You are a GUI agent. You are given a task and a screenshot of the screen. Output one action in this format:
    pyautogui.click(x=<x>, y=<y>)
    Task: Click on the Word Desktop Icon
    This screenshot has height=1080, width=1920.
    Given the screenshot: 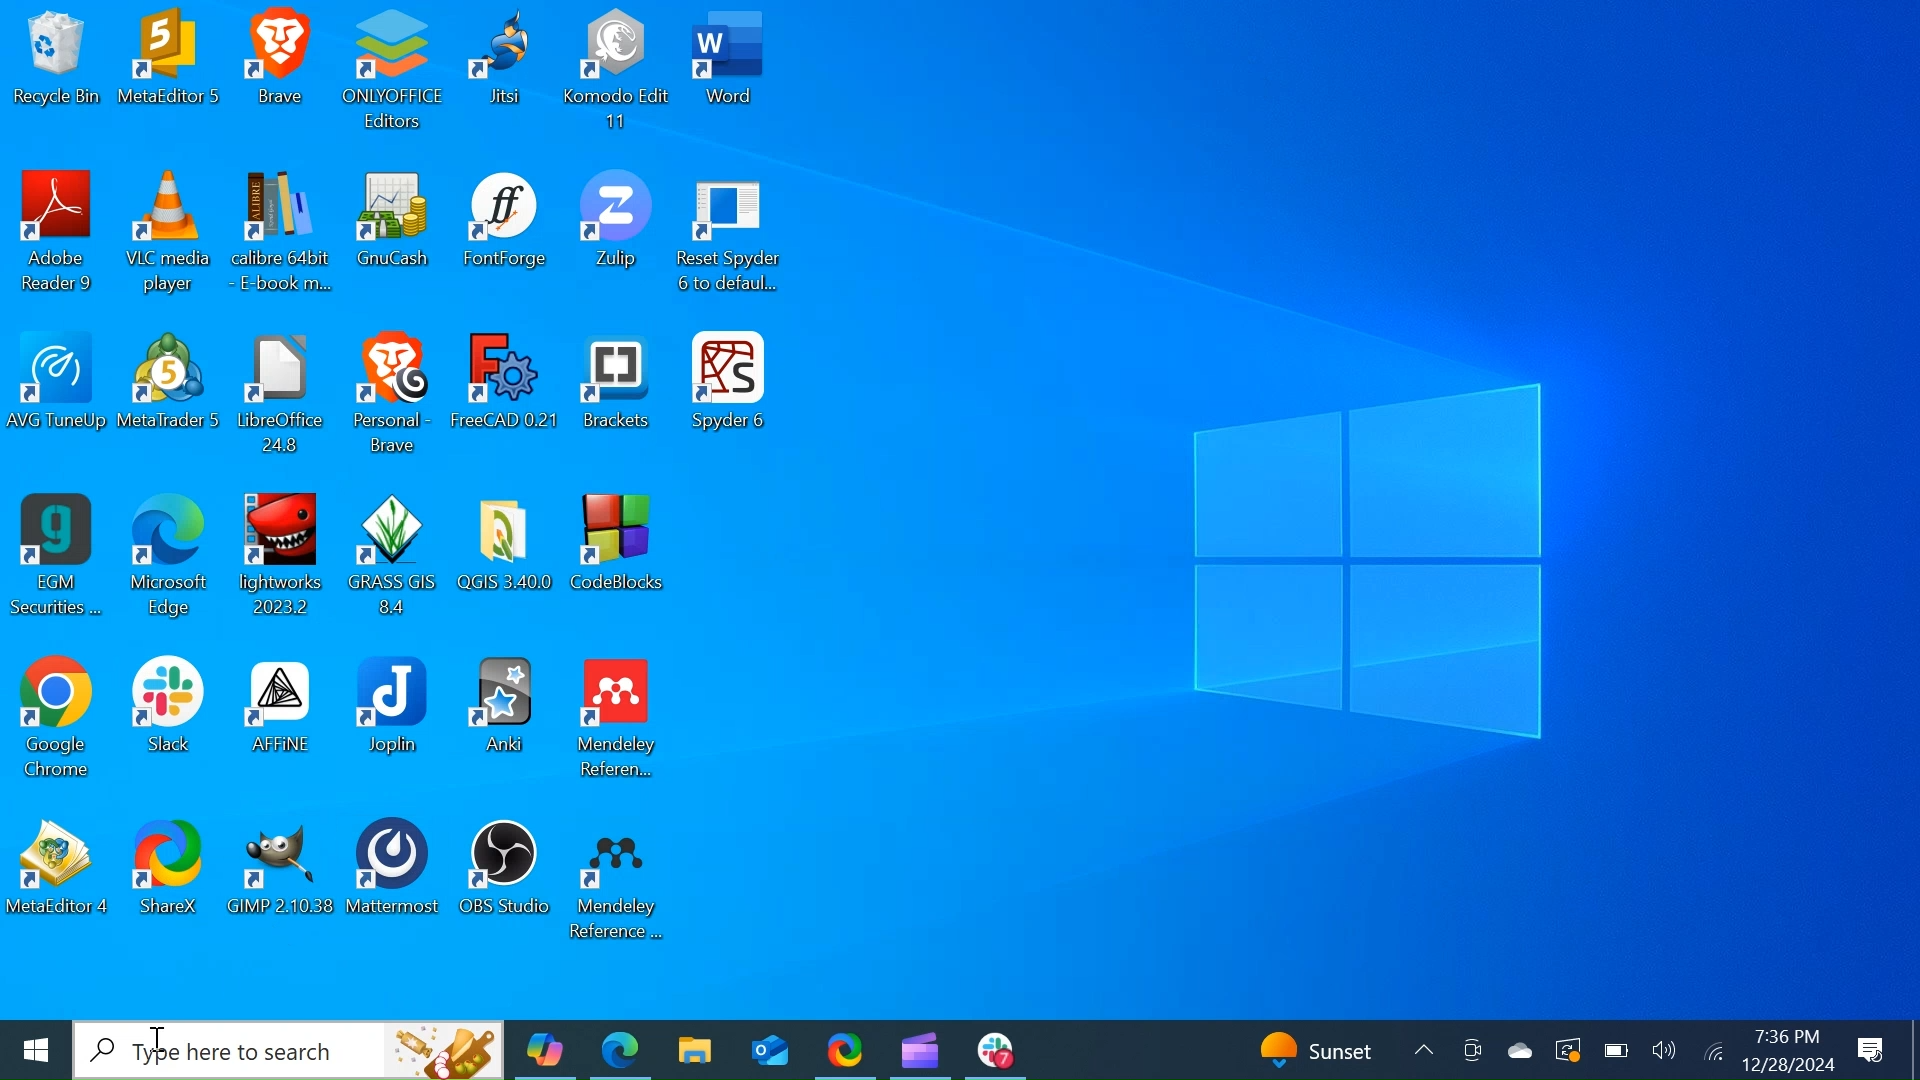 What is the action you would take?
    pyautogui.click(x=731, y=71)
    